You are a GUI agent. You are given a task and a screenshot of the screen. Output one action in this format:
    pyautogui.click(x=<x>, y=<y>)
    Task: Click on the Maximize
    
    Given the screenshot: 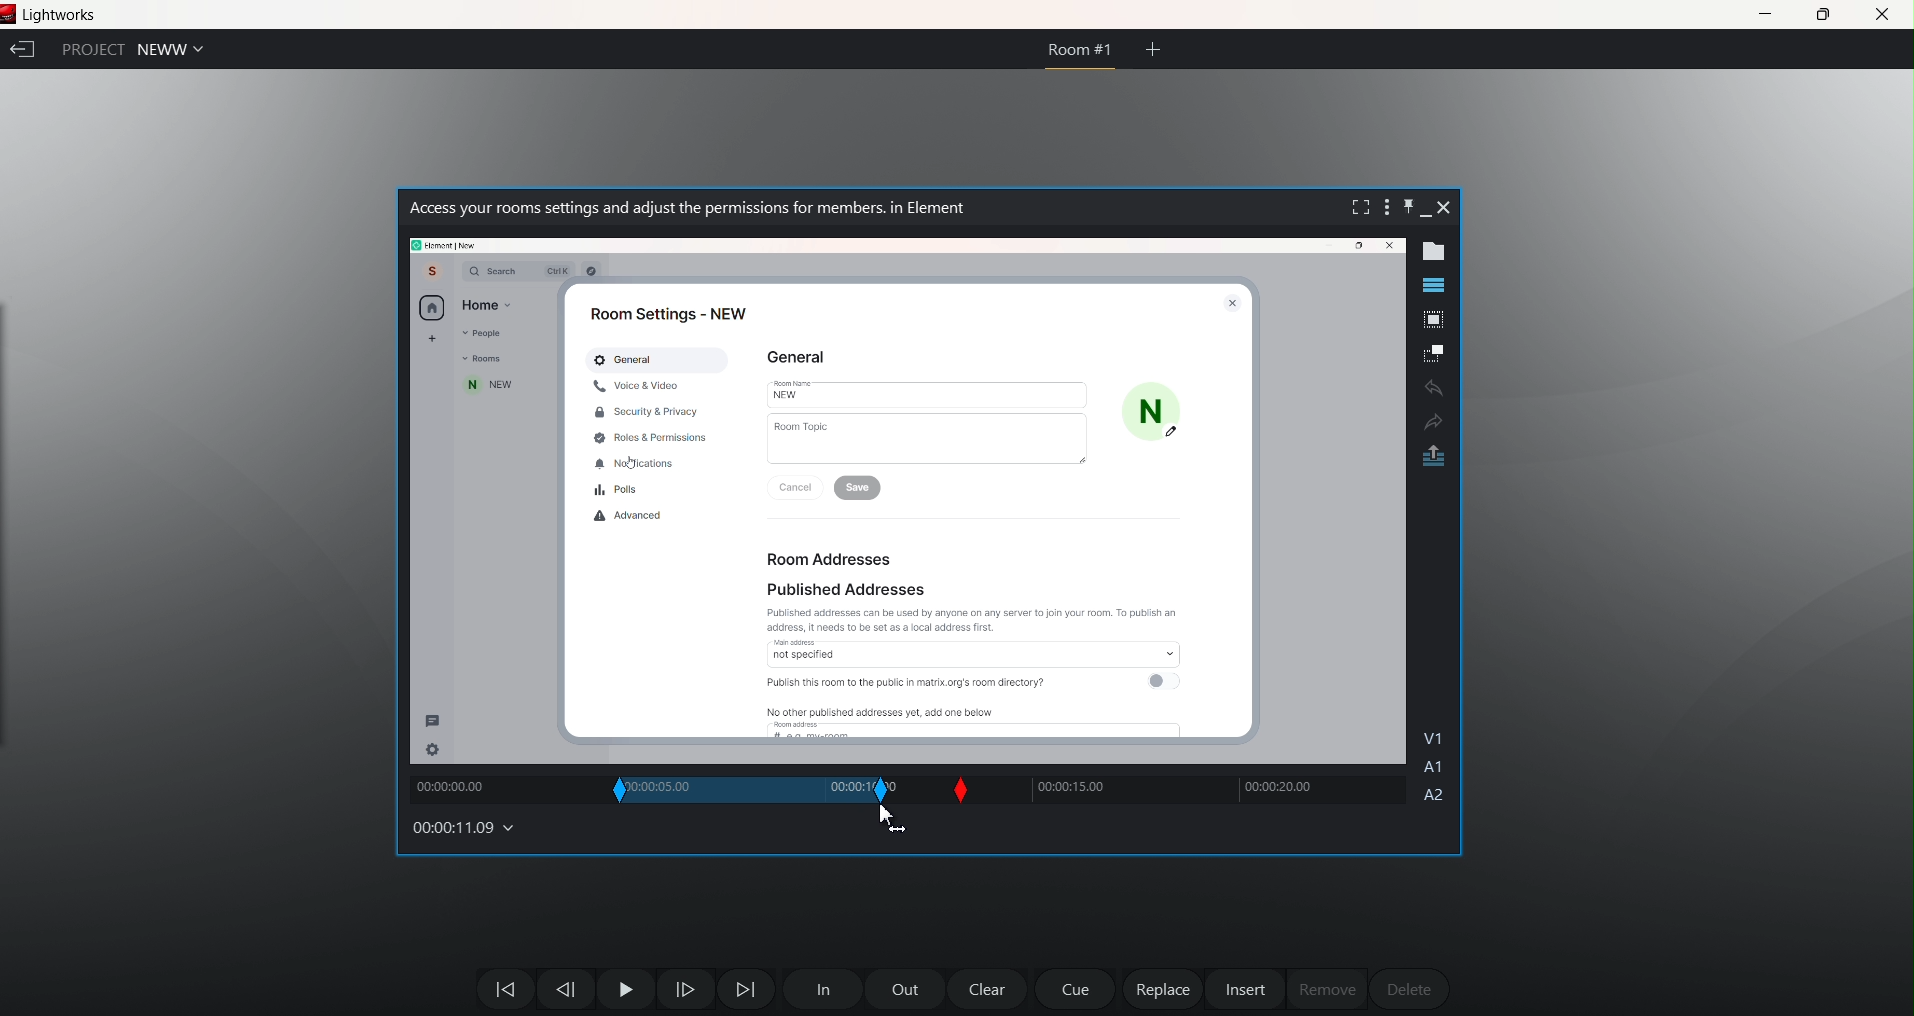 What is the action you would take?
    pyautogui.click(x=1355, y=247)
    